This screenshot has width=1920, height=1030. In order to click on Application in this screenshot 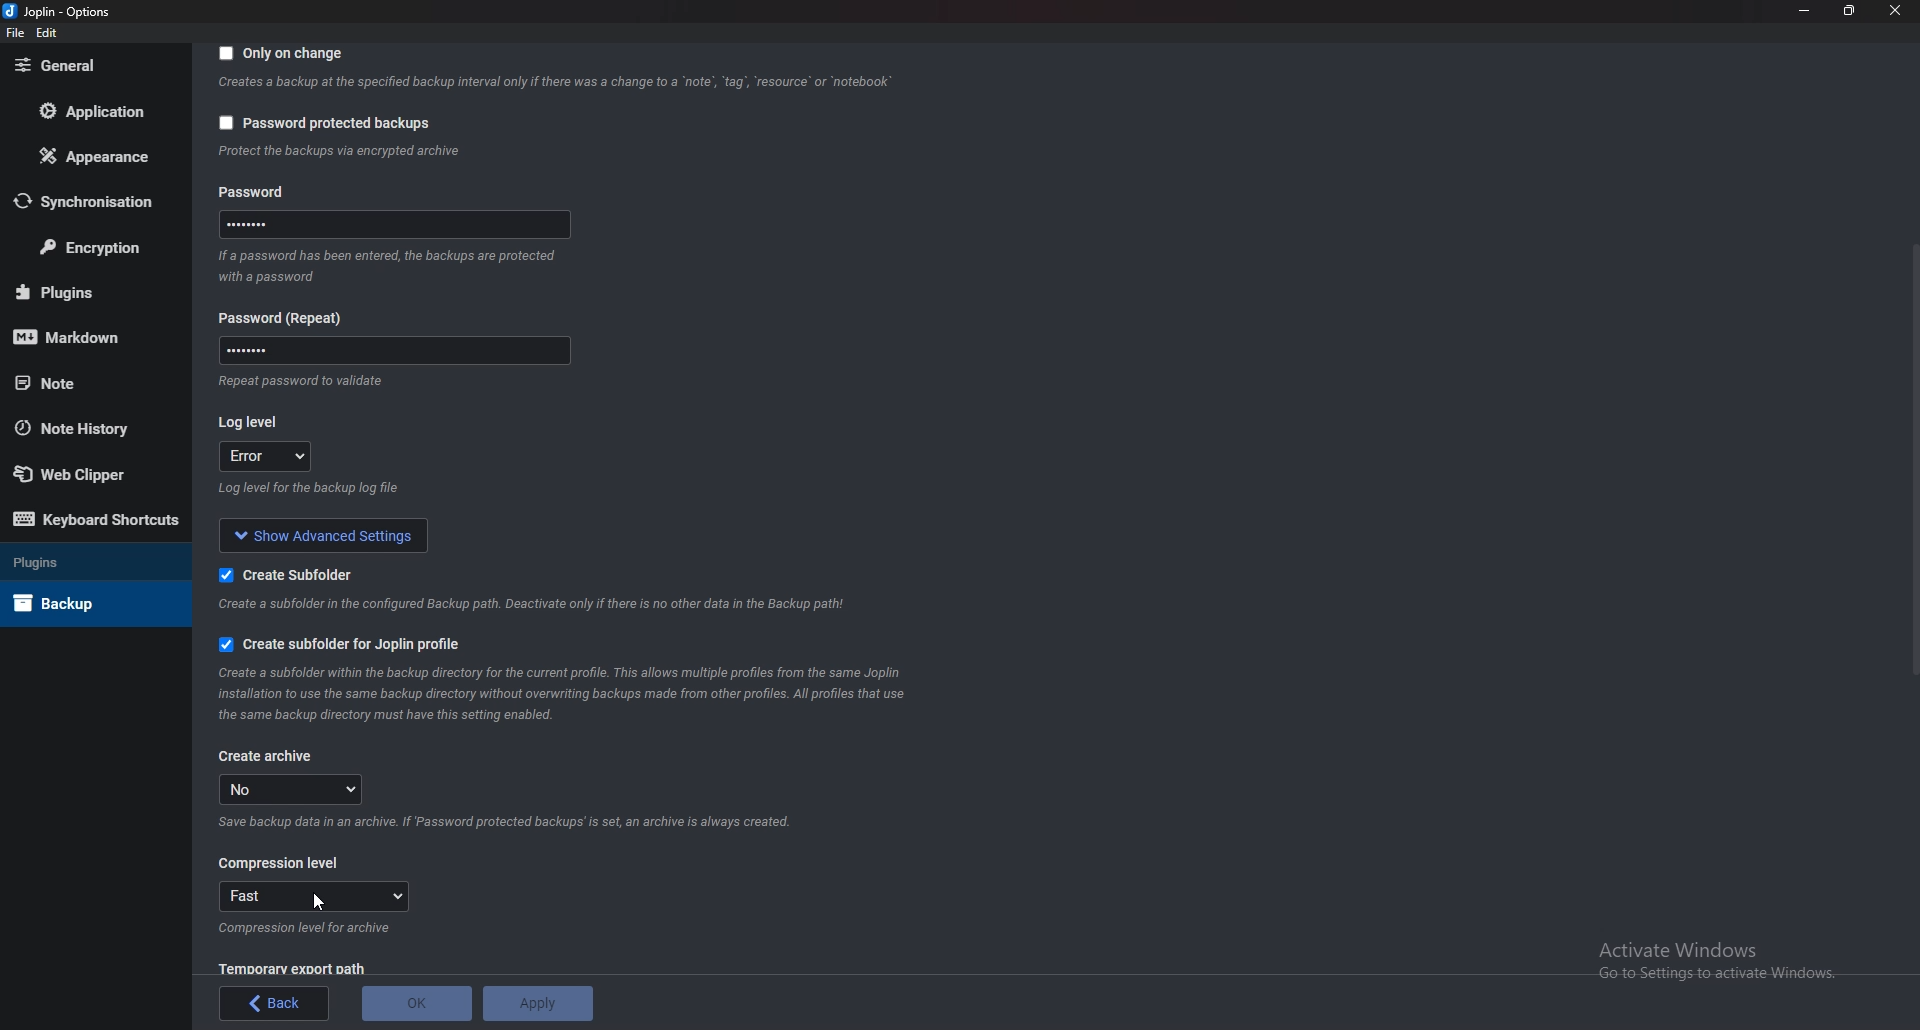, I will do `click(88, 111)`.